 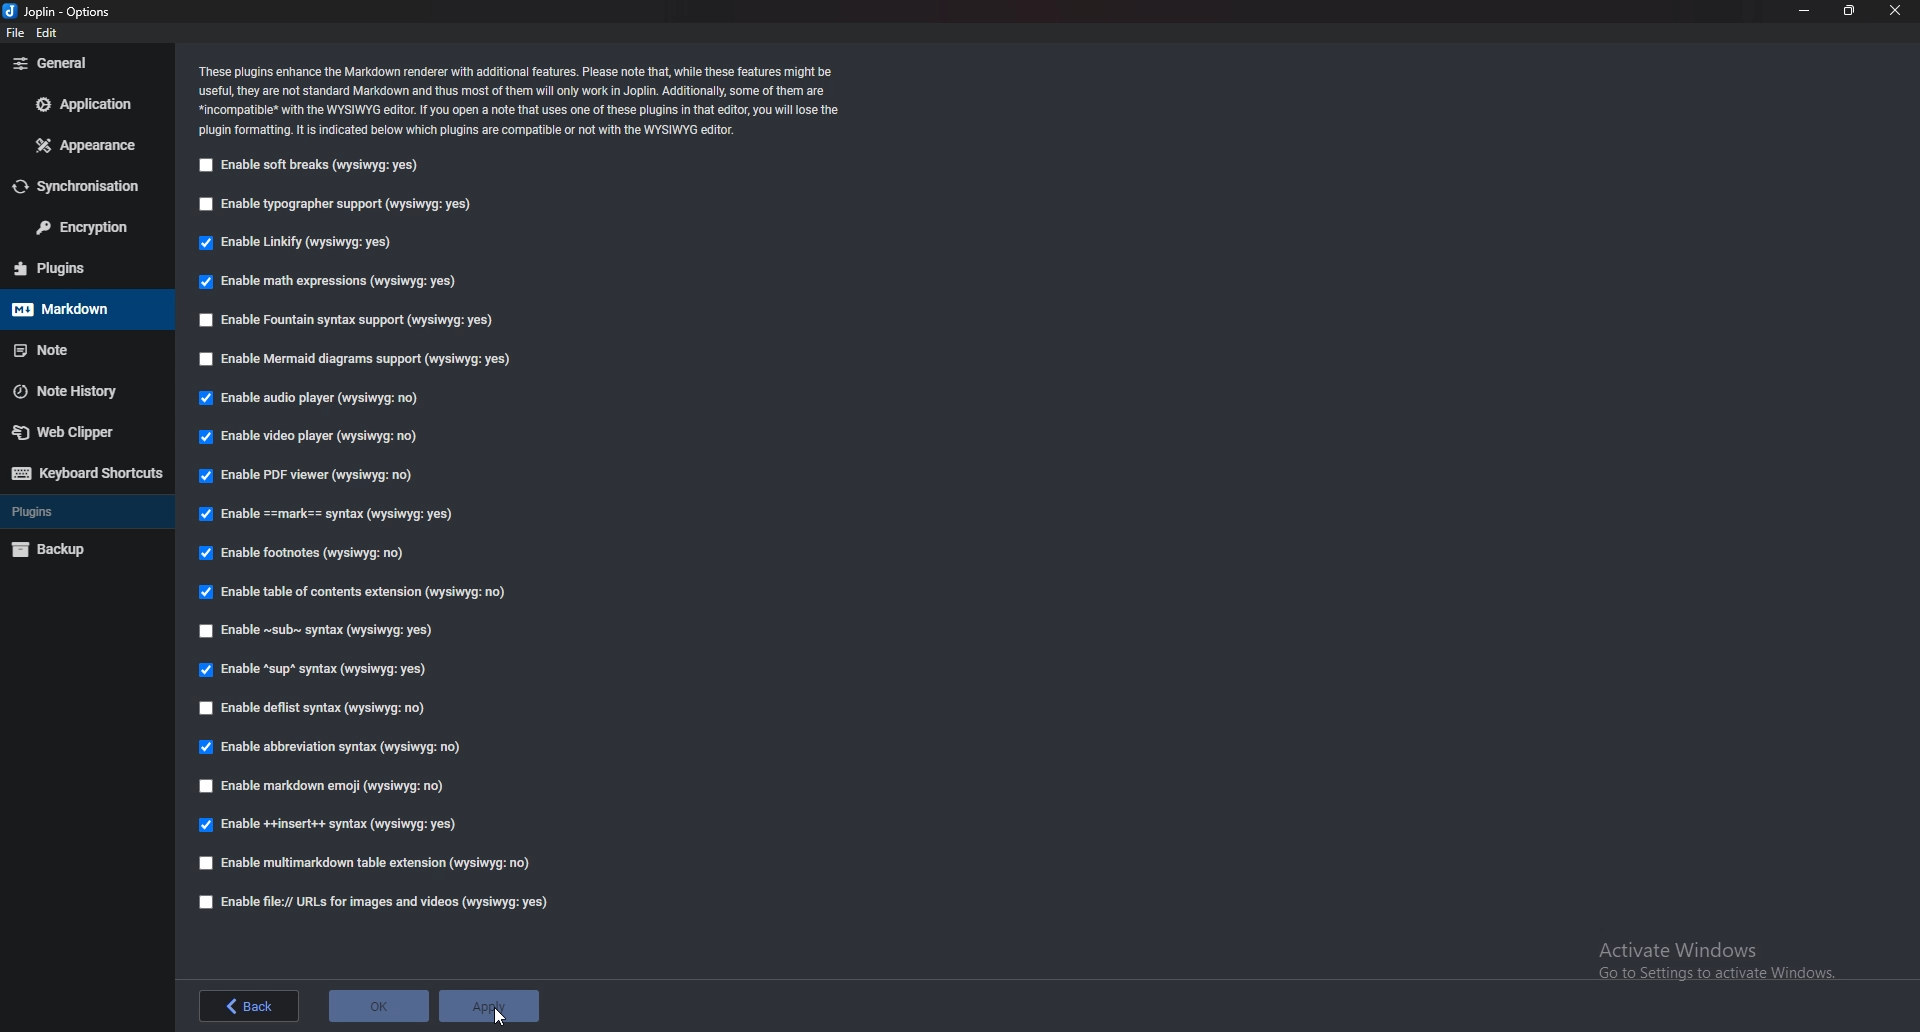 I want to click on Mark down, so click(x=80, y=308).